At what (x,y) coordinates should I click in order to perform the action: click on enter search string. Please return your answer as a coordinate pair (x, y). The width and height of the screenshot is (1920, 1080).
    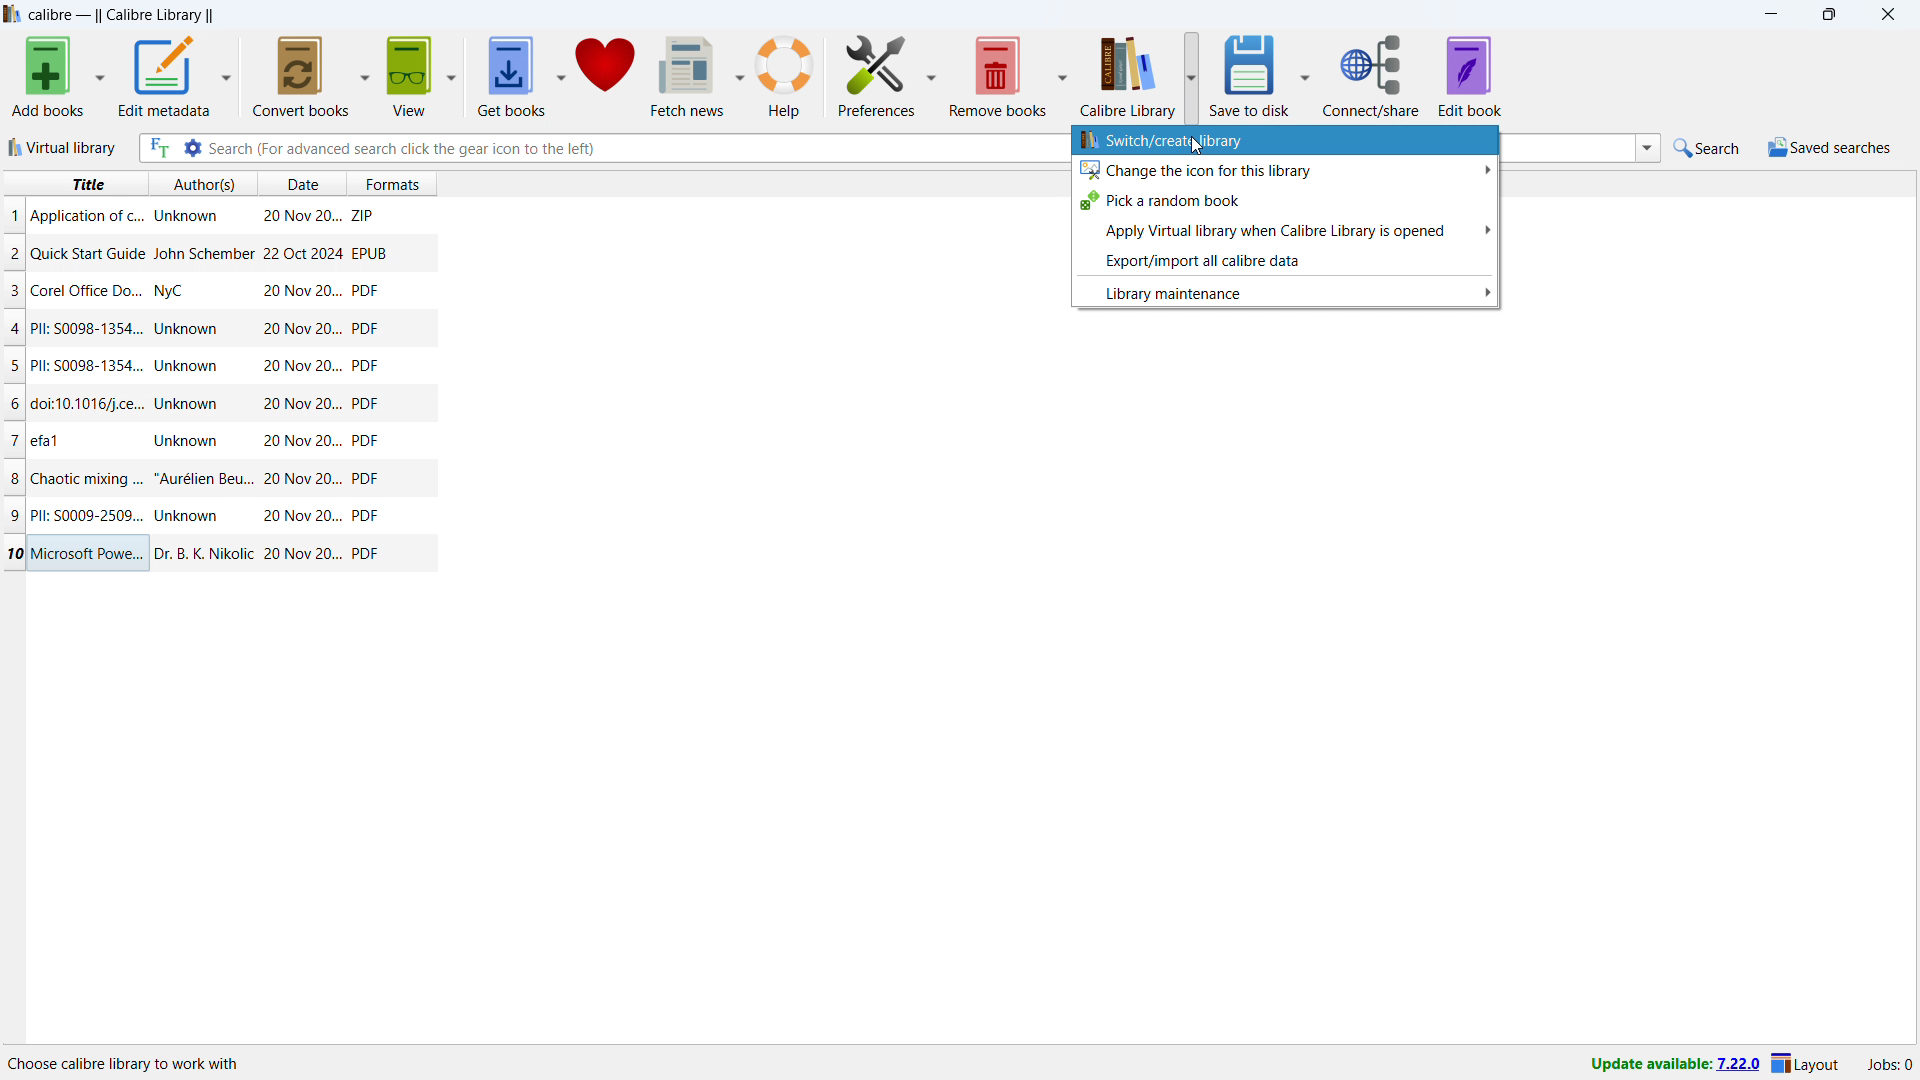
    Looking at the image, I should click on (636, 147).